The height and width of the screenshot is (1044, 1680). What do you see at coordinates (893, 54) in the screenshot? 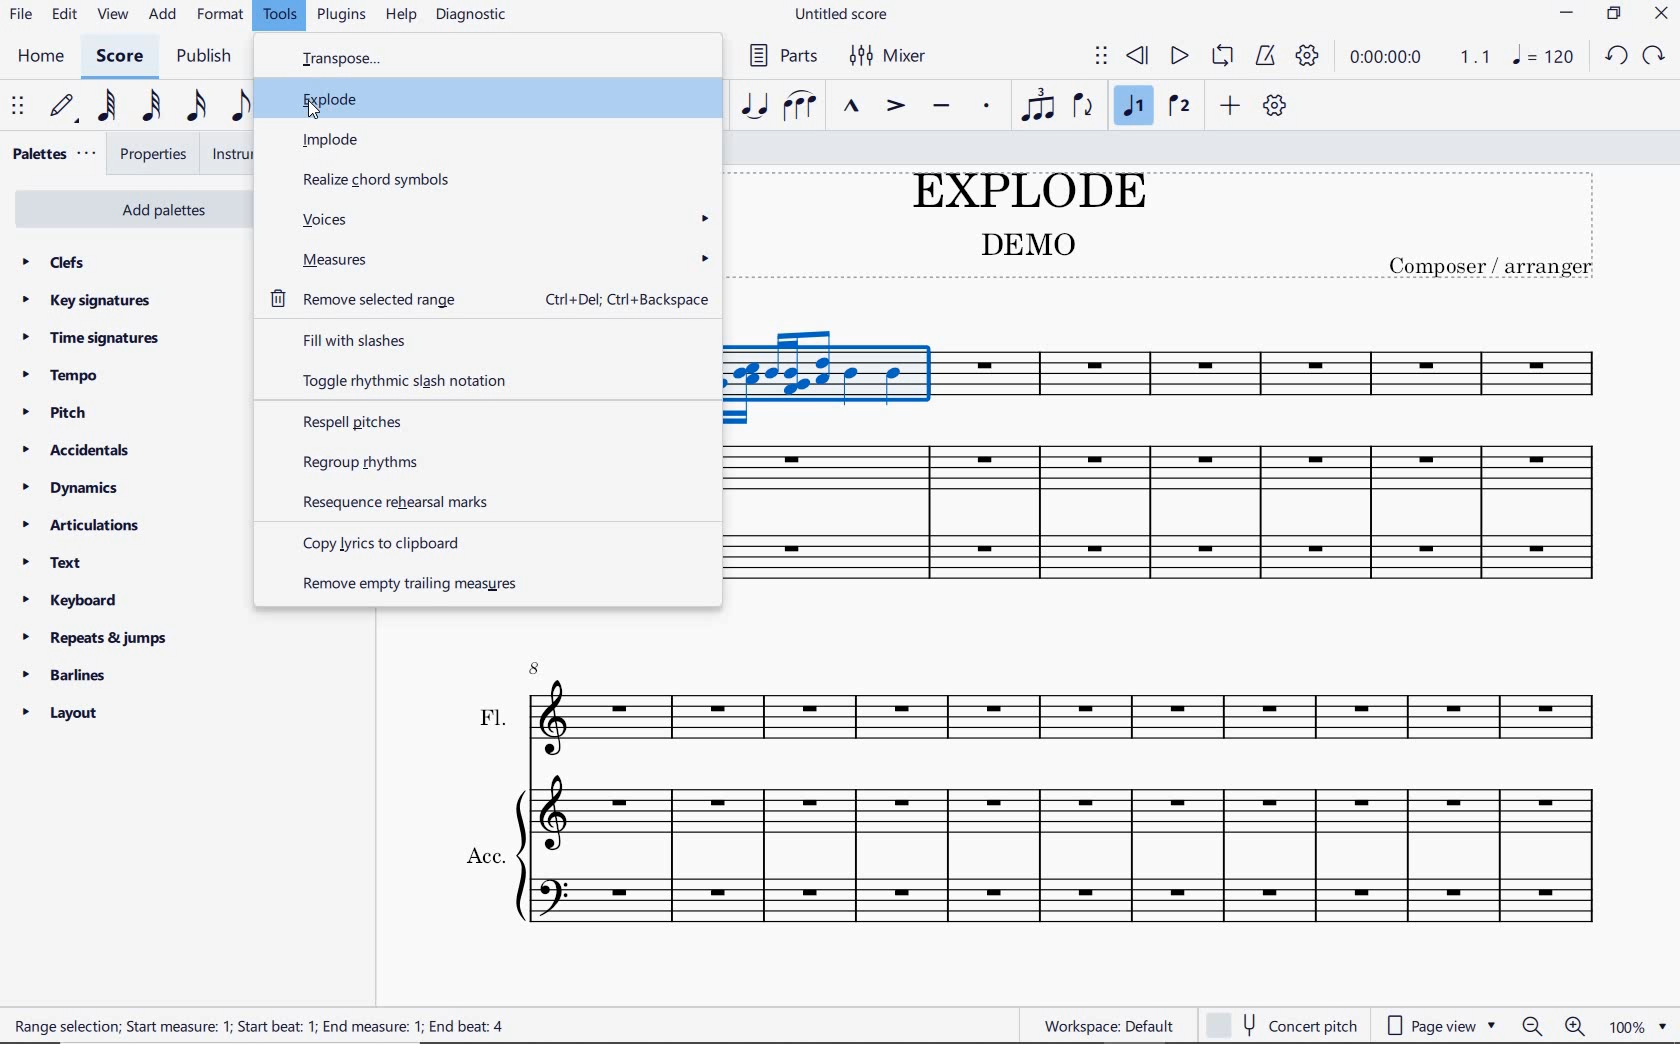
I see `mixer` at bounding box center [893, 54].